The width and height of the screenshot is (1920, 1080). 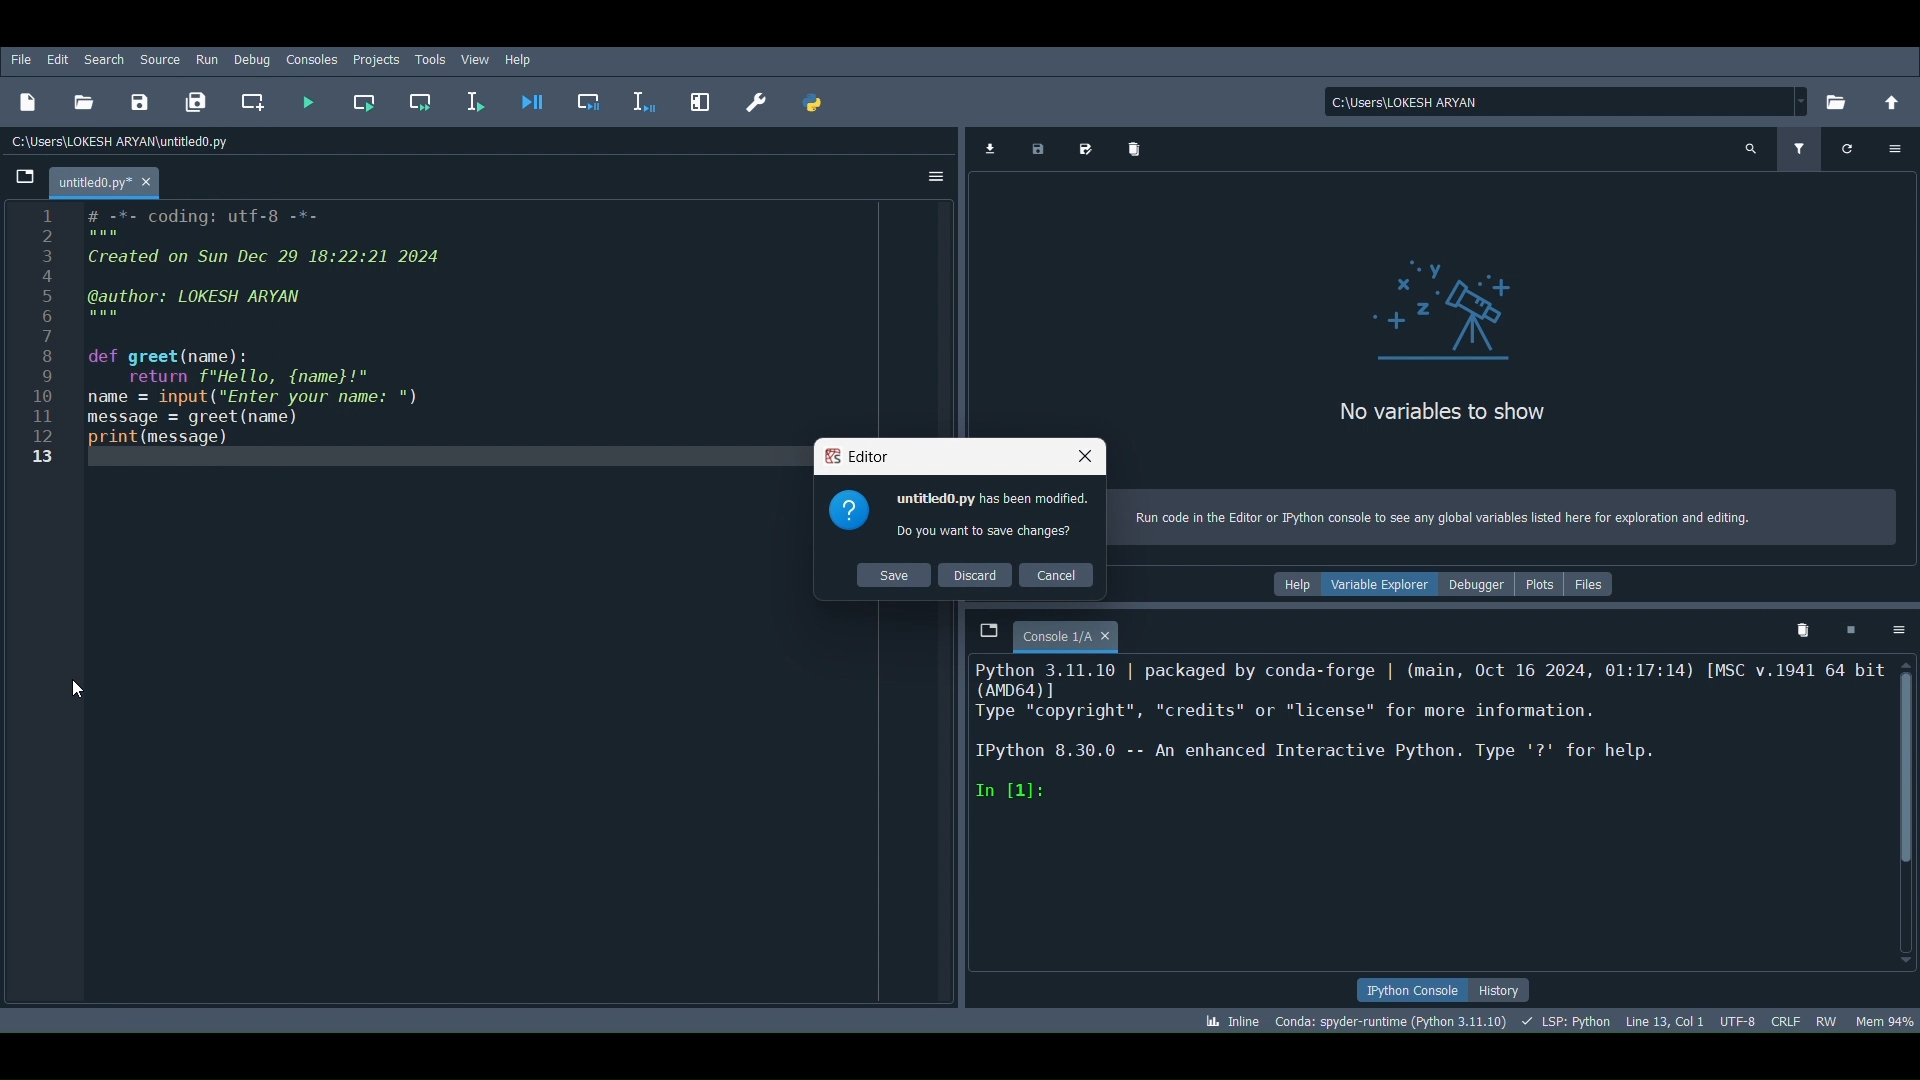 What do you see at coordinates (160, 59) in the screenshot?
I see `Source` at bounding box center [160, 59].